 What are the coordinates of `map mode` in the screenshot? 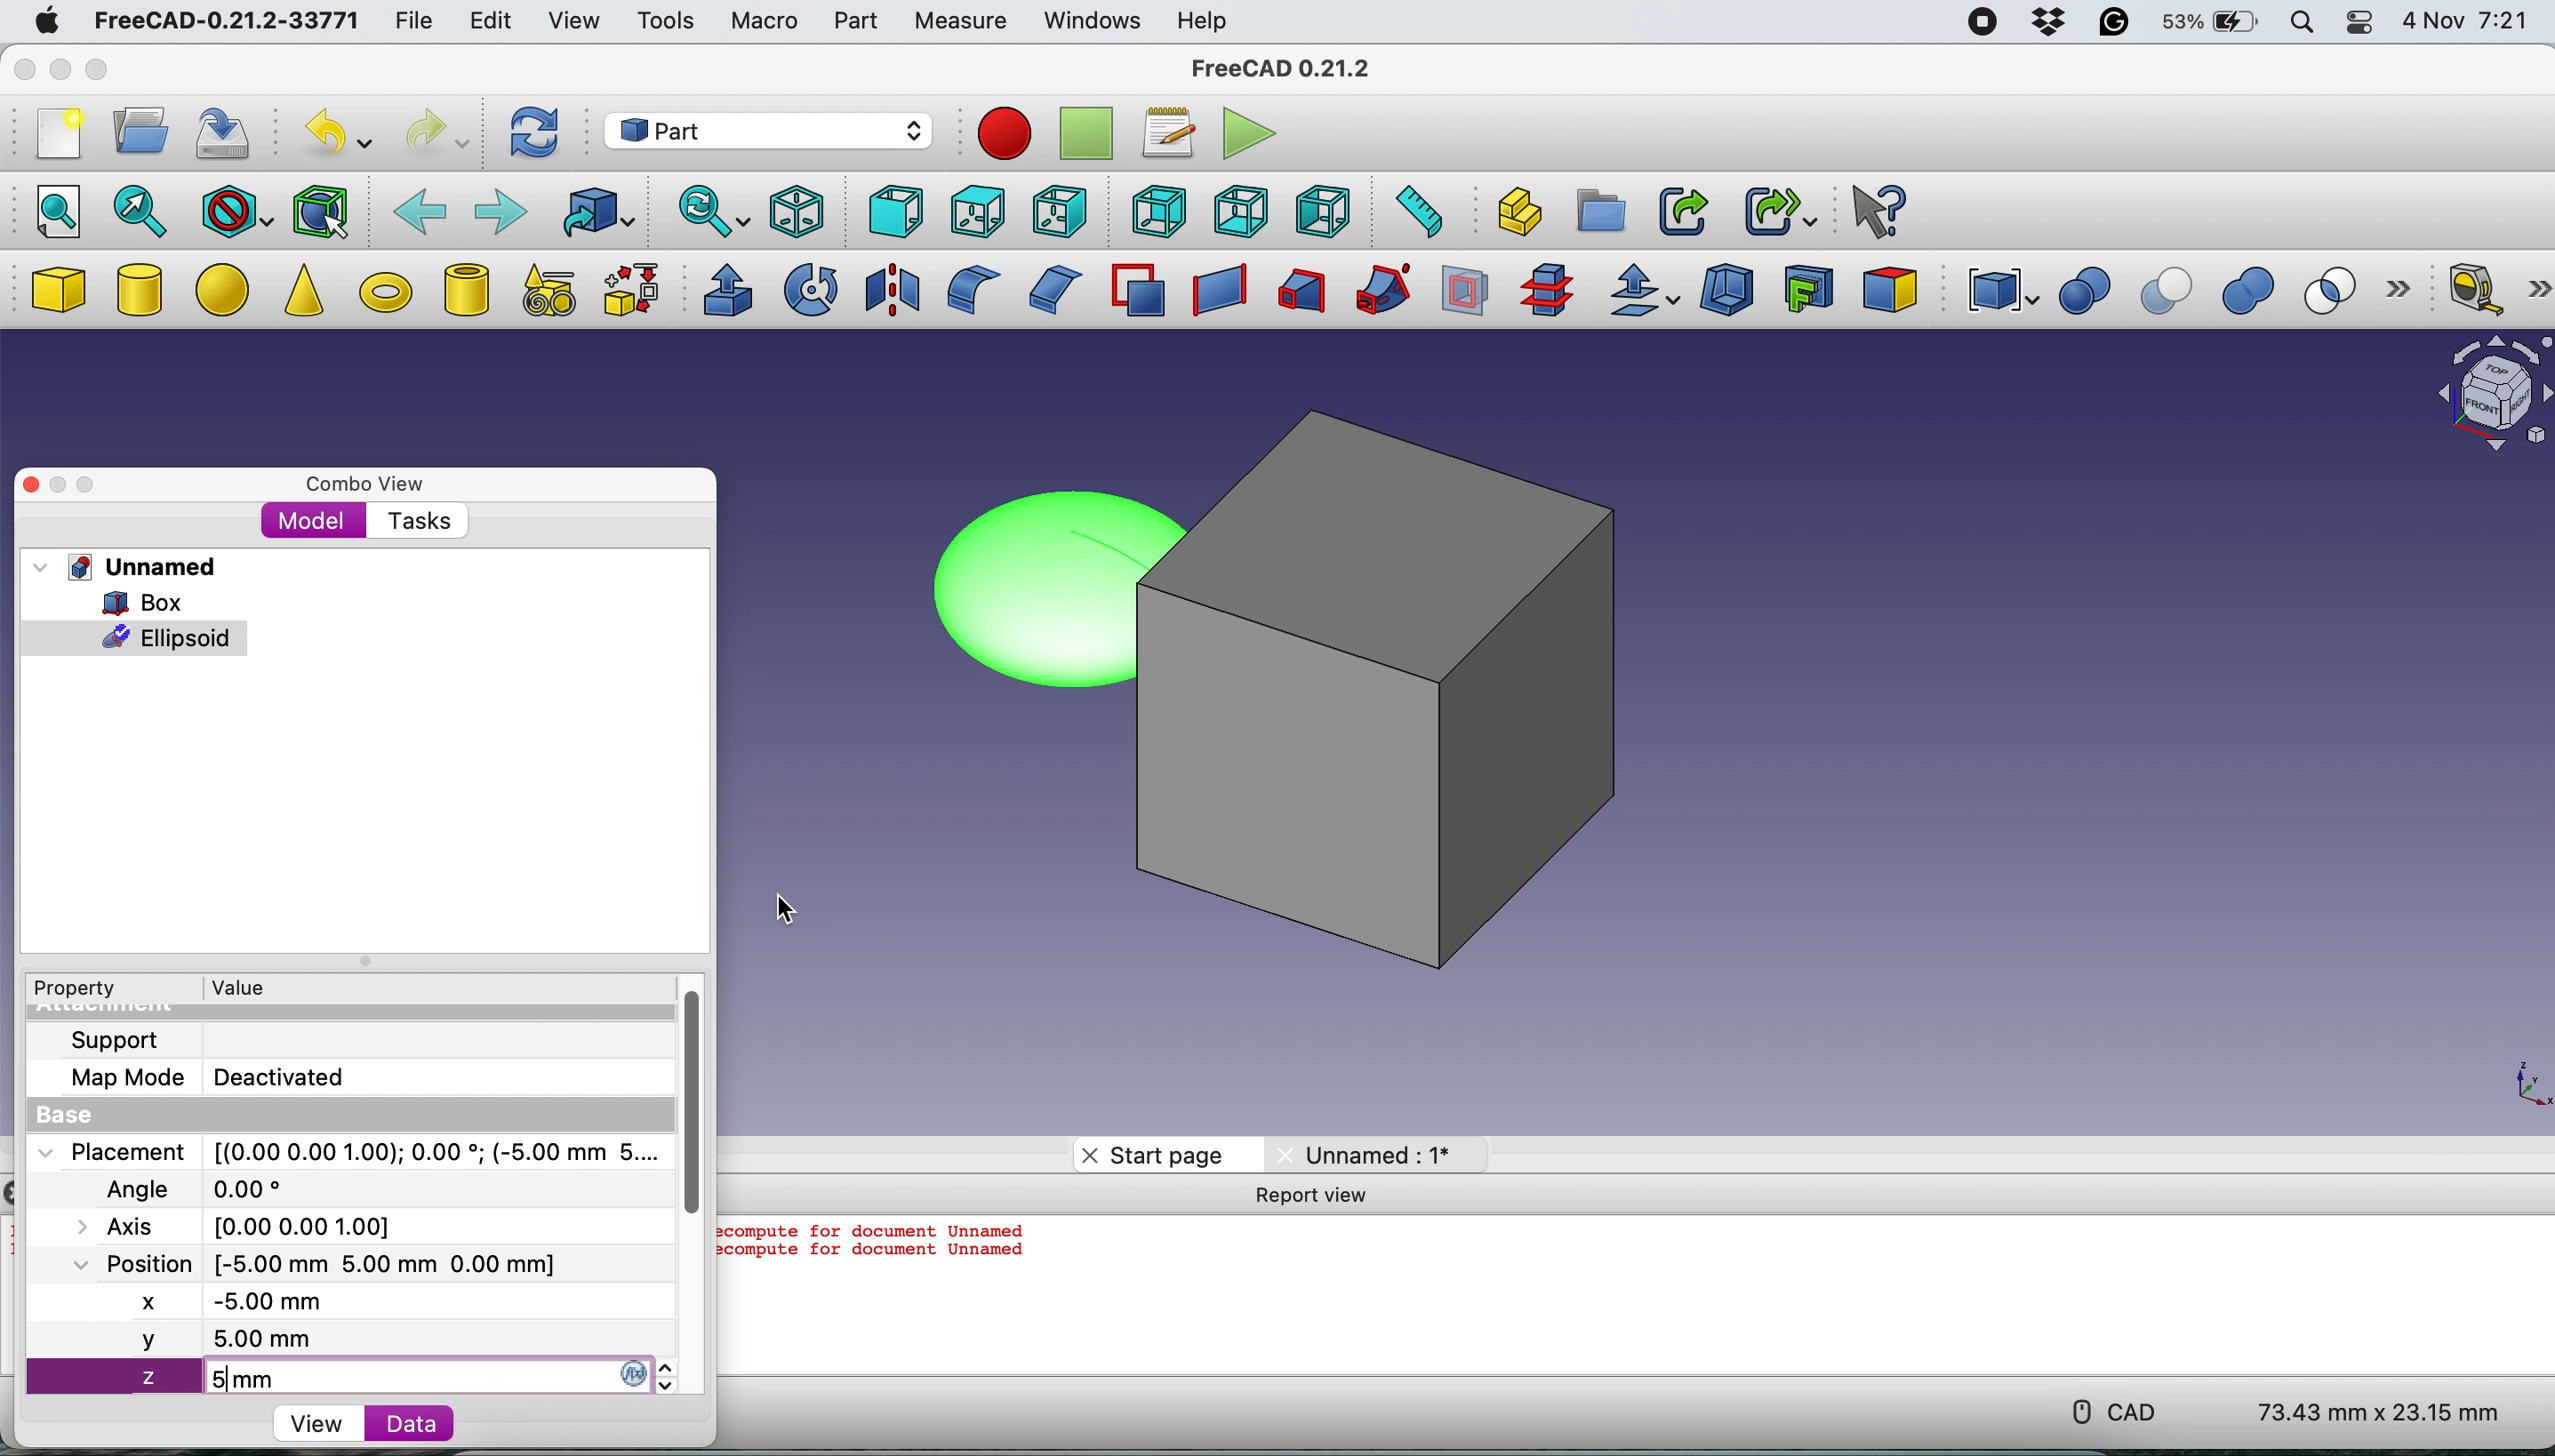 It's located at (120, 1081).